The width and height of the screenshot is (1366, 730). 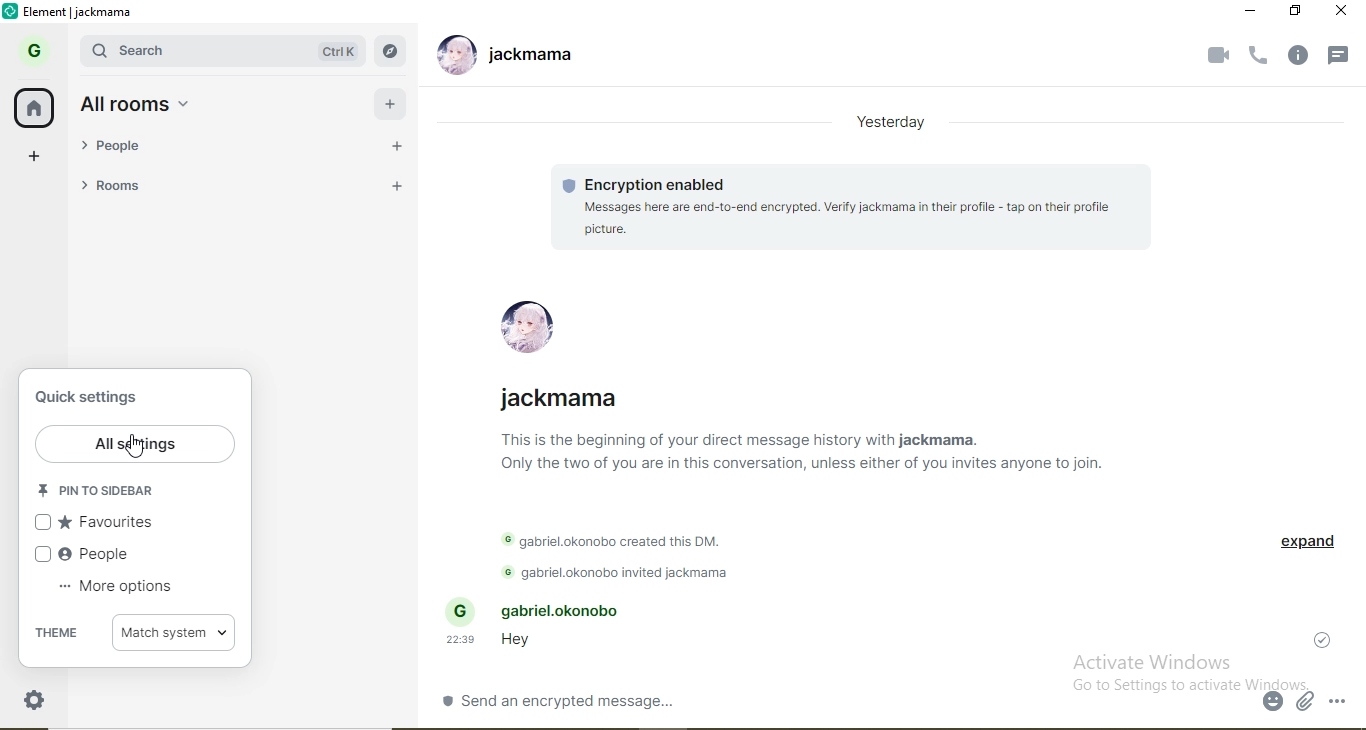 I want to click on home, so click(x=36, y=109).